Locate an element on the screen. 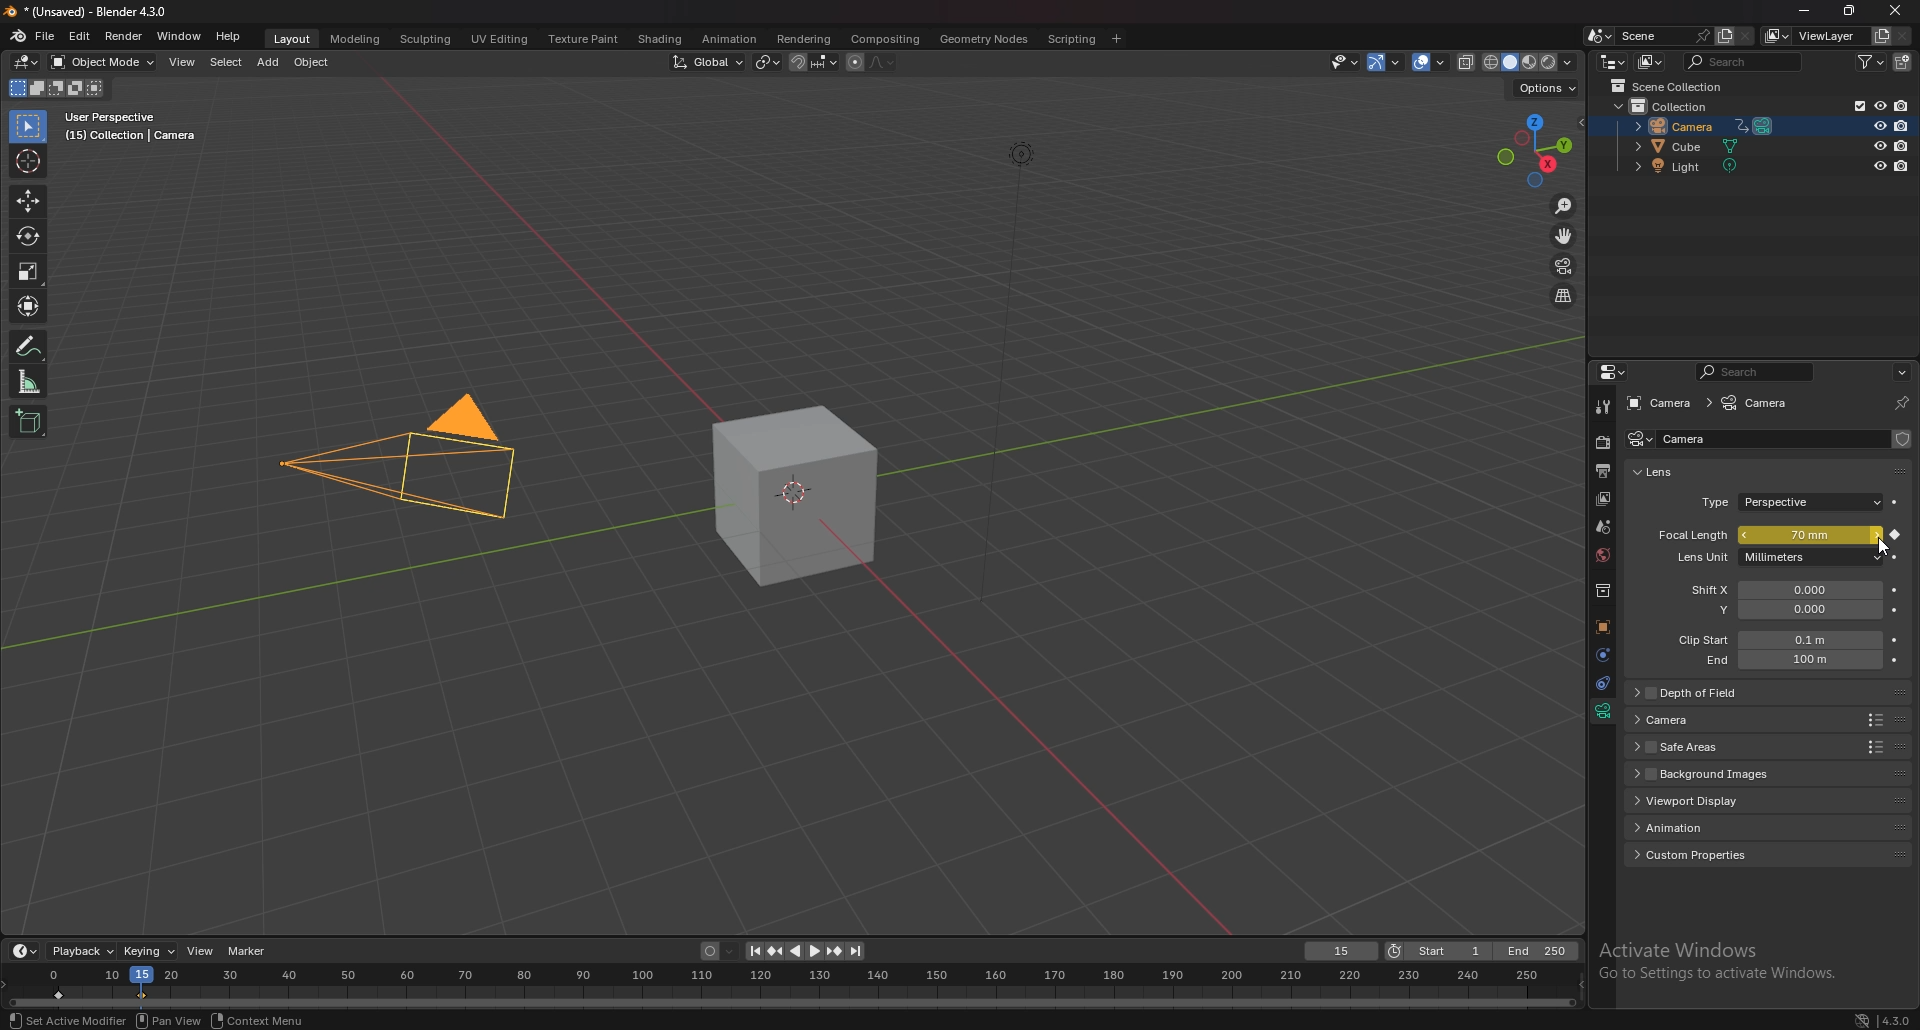 The width and height of the screenshot is (1920, 1030). options is located at coordinates (1548, 88).